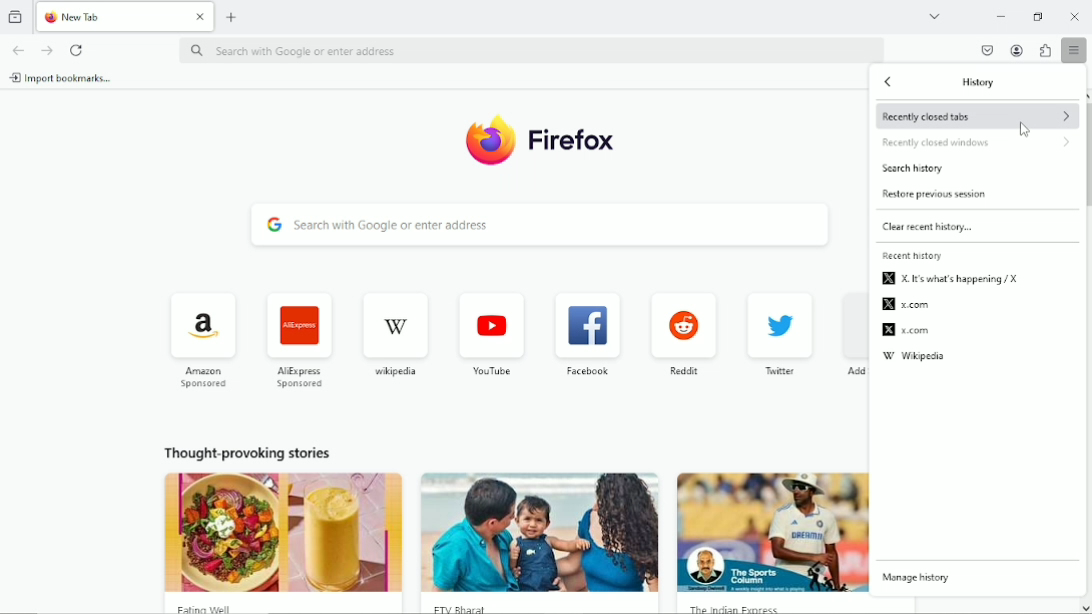  I want to click on extensions, so click(1045, 51).